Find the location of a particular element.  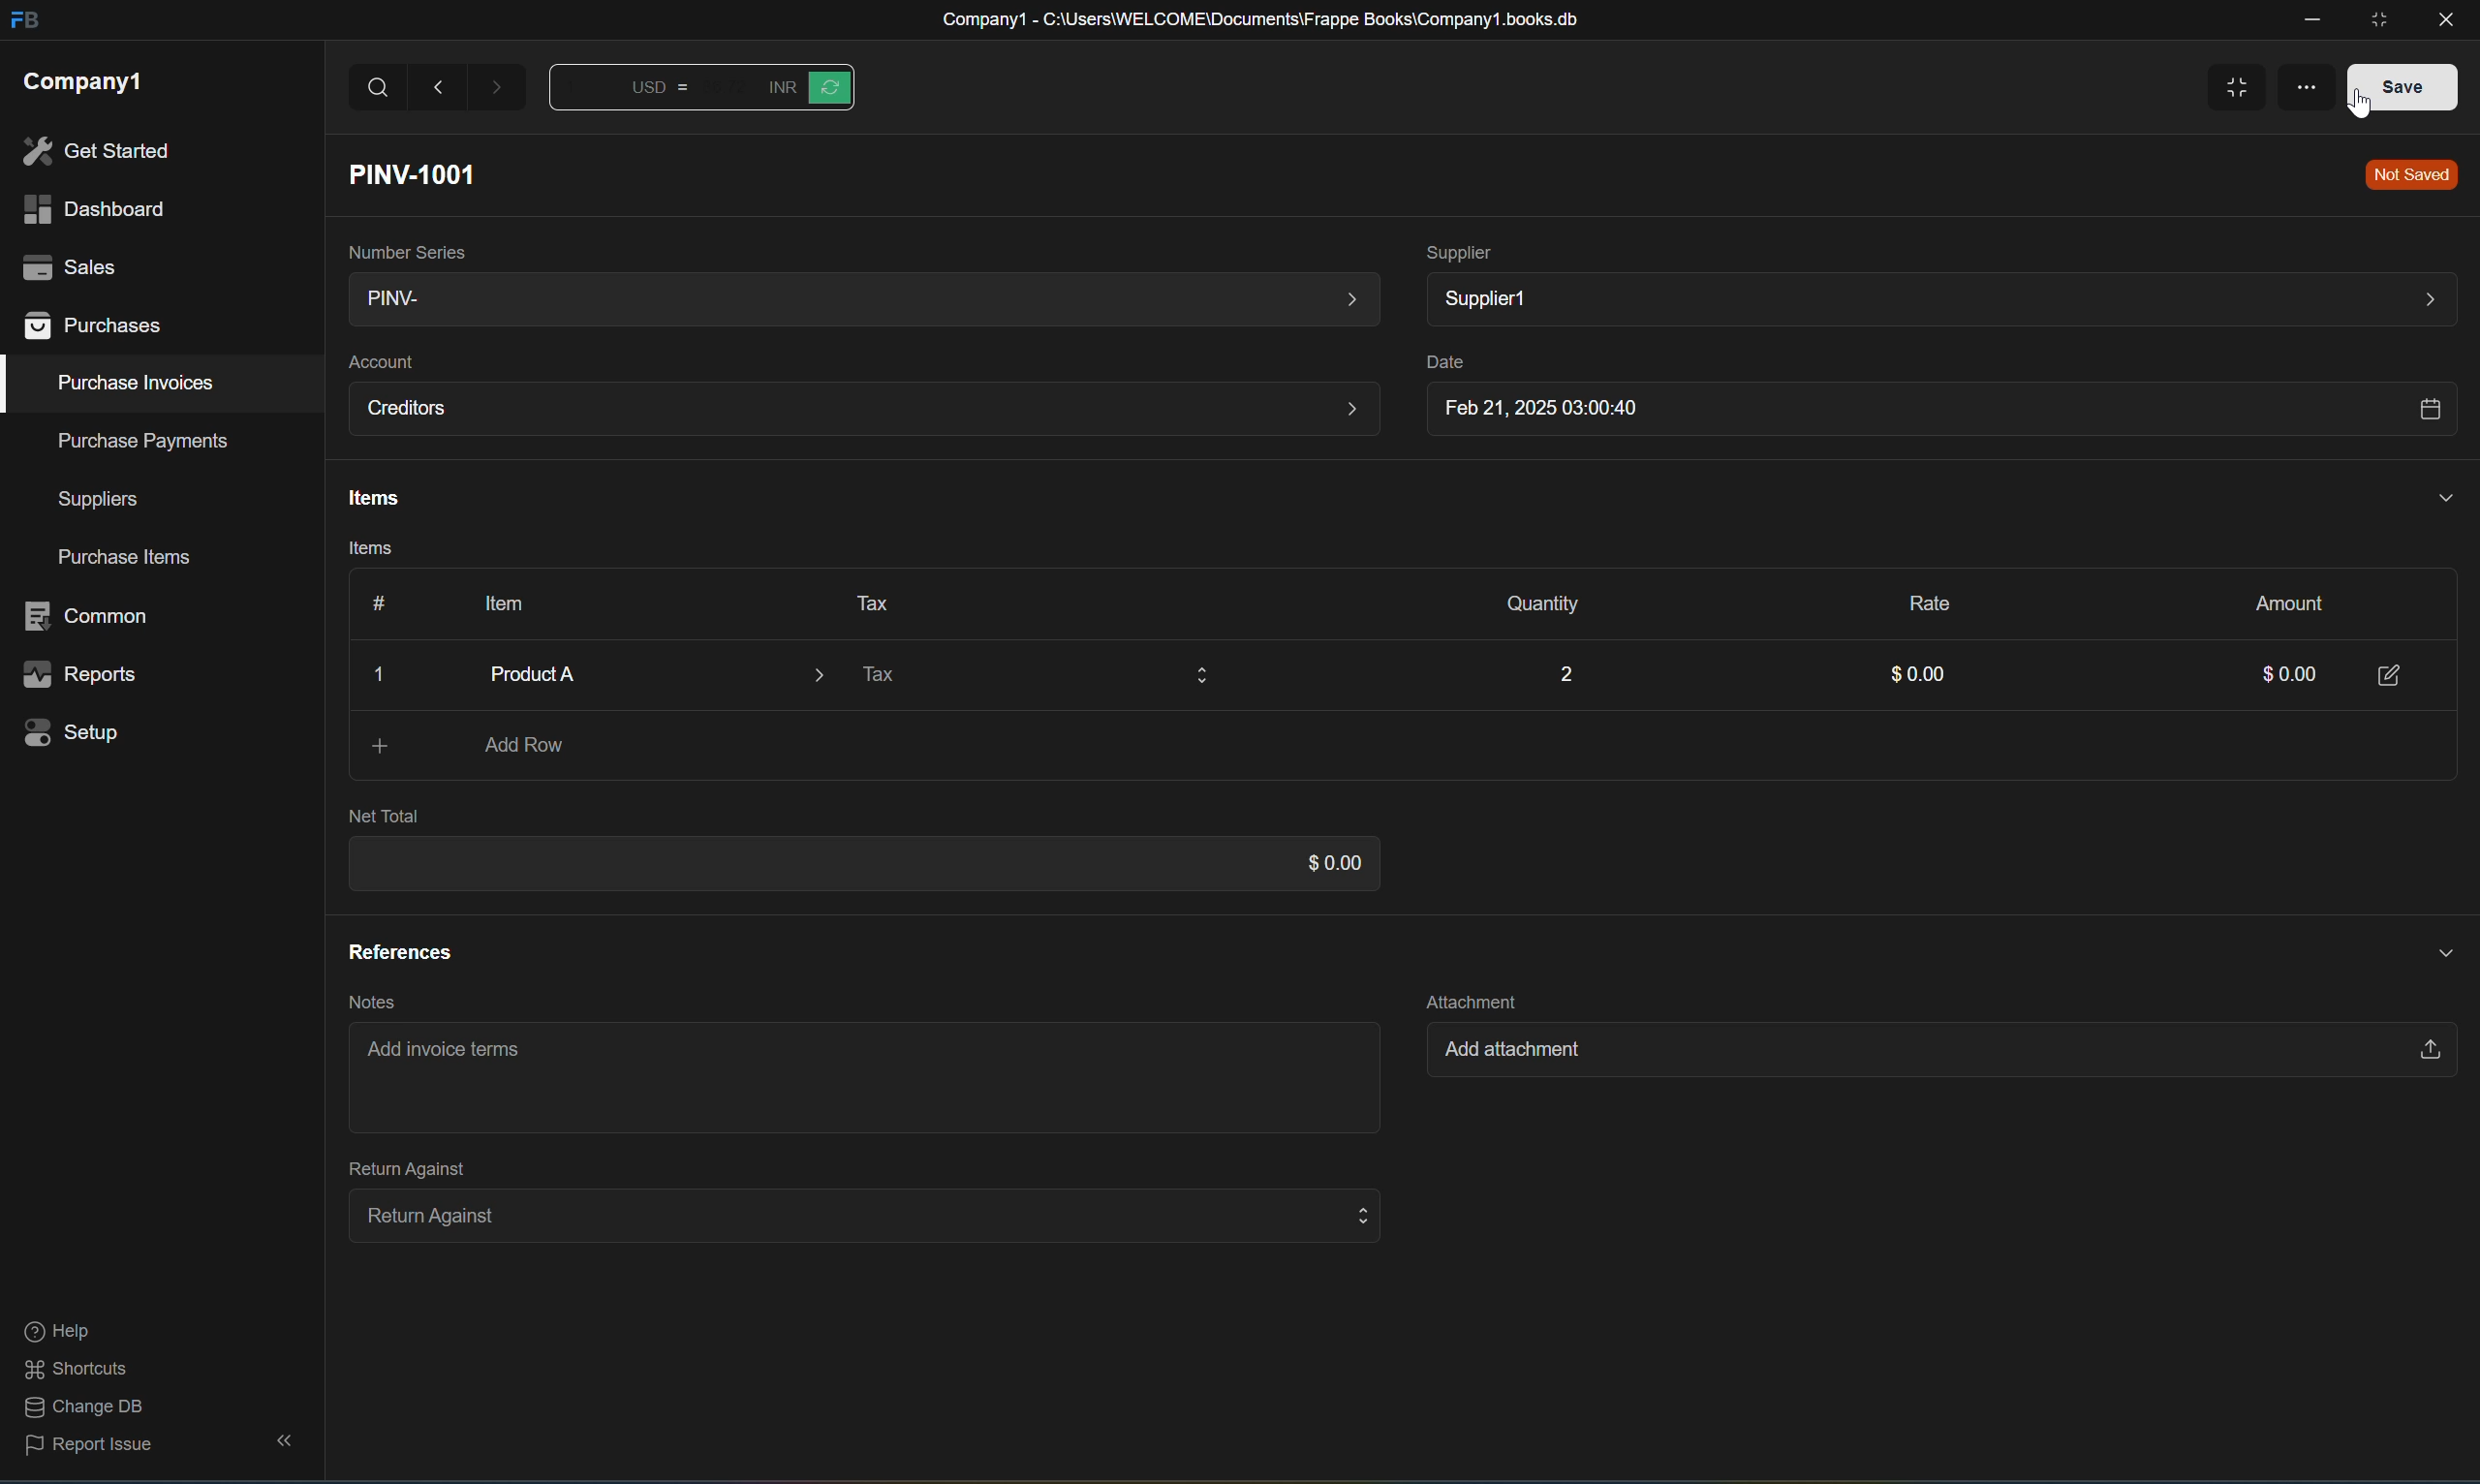

Save is located at coordinates (2393, 85).